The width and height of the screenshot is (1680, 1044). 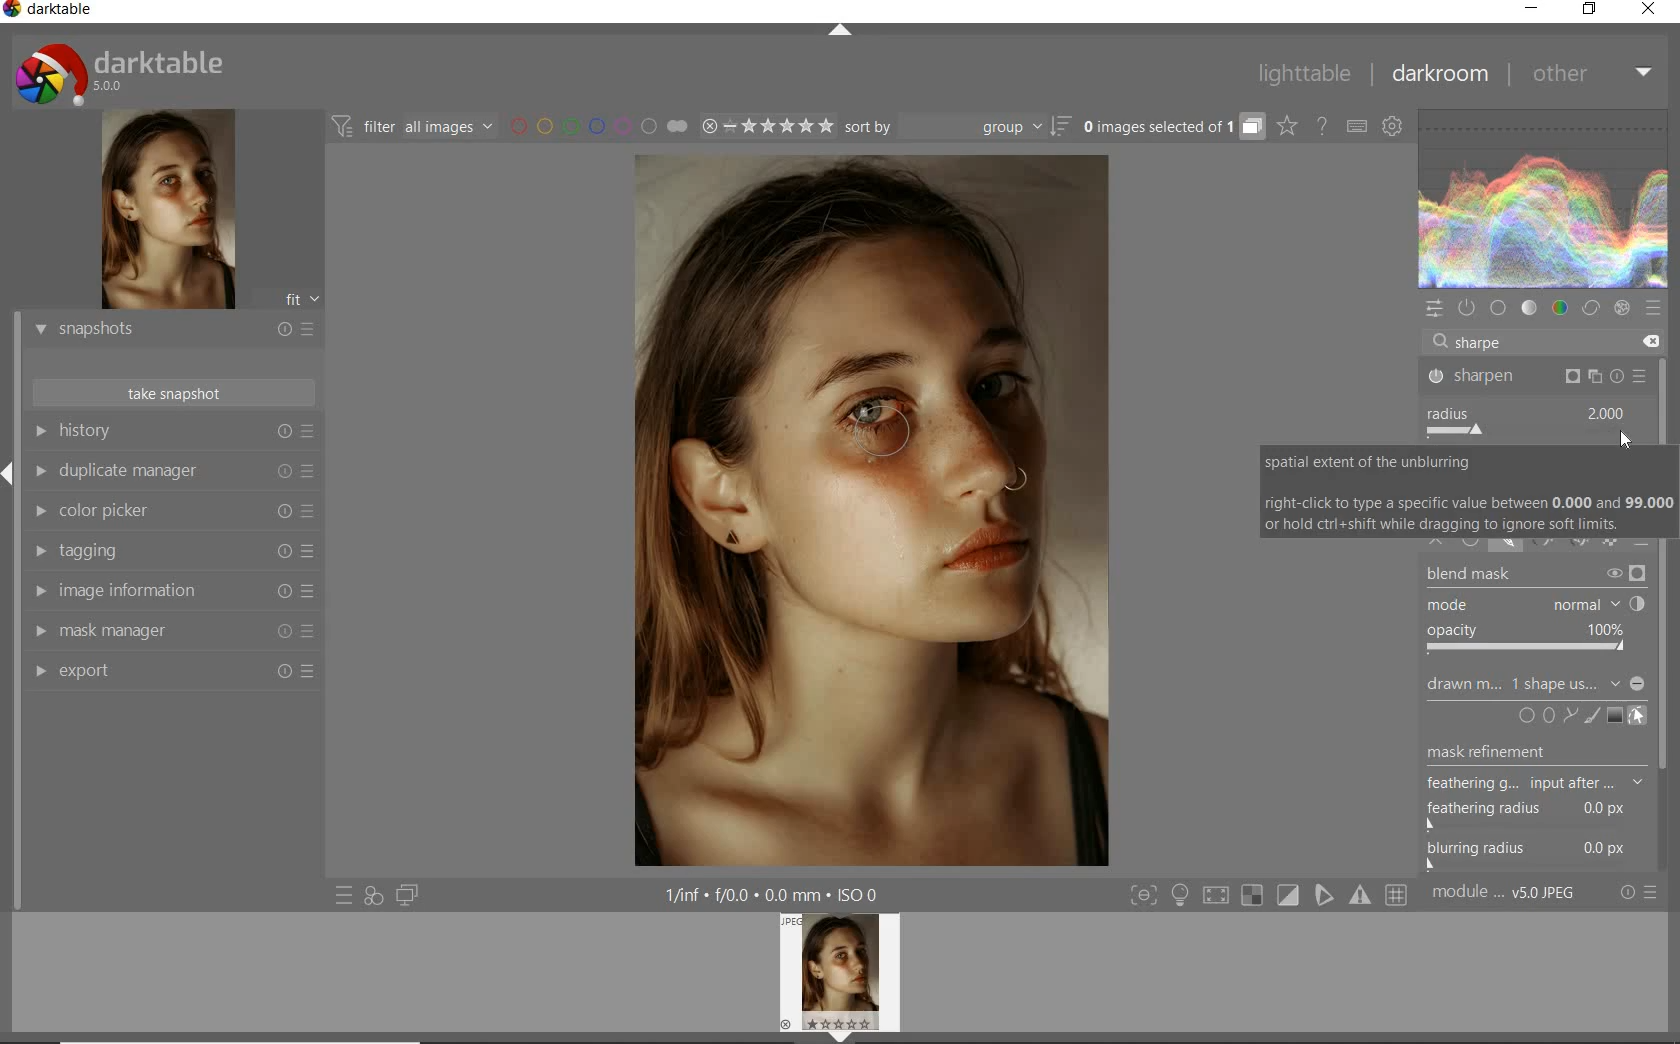 What do you see at coordinates (1554, 545) in the screenshot?
I see `MASK OPTIONS` at bounding box center [1554, 545].